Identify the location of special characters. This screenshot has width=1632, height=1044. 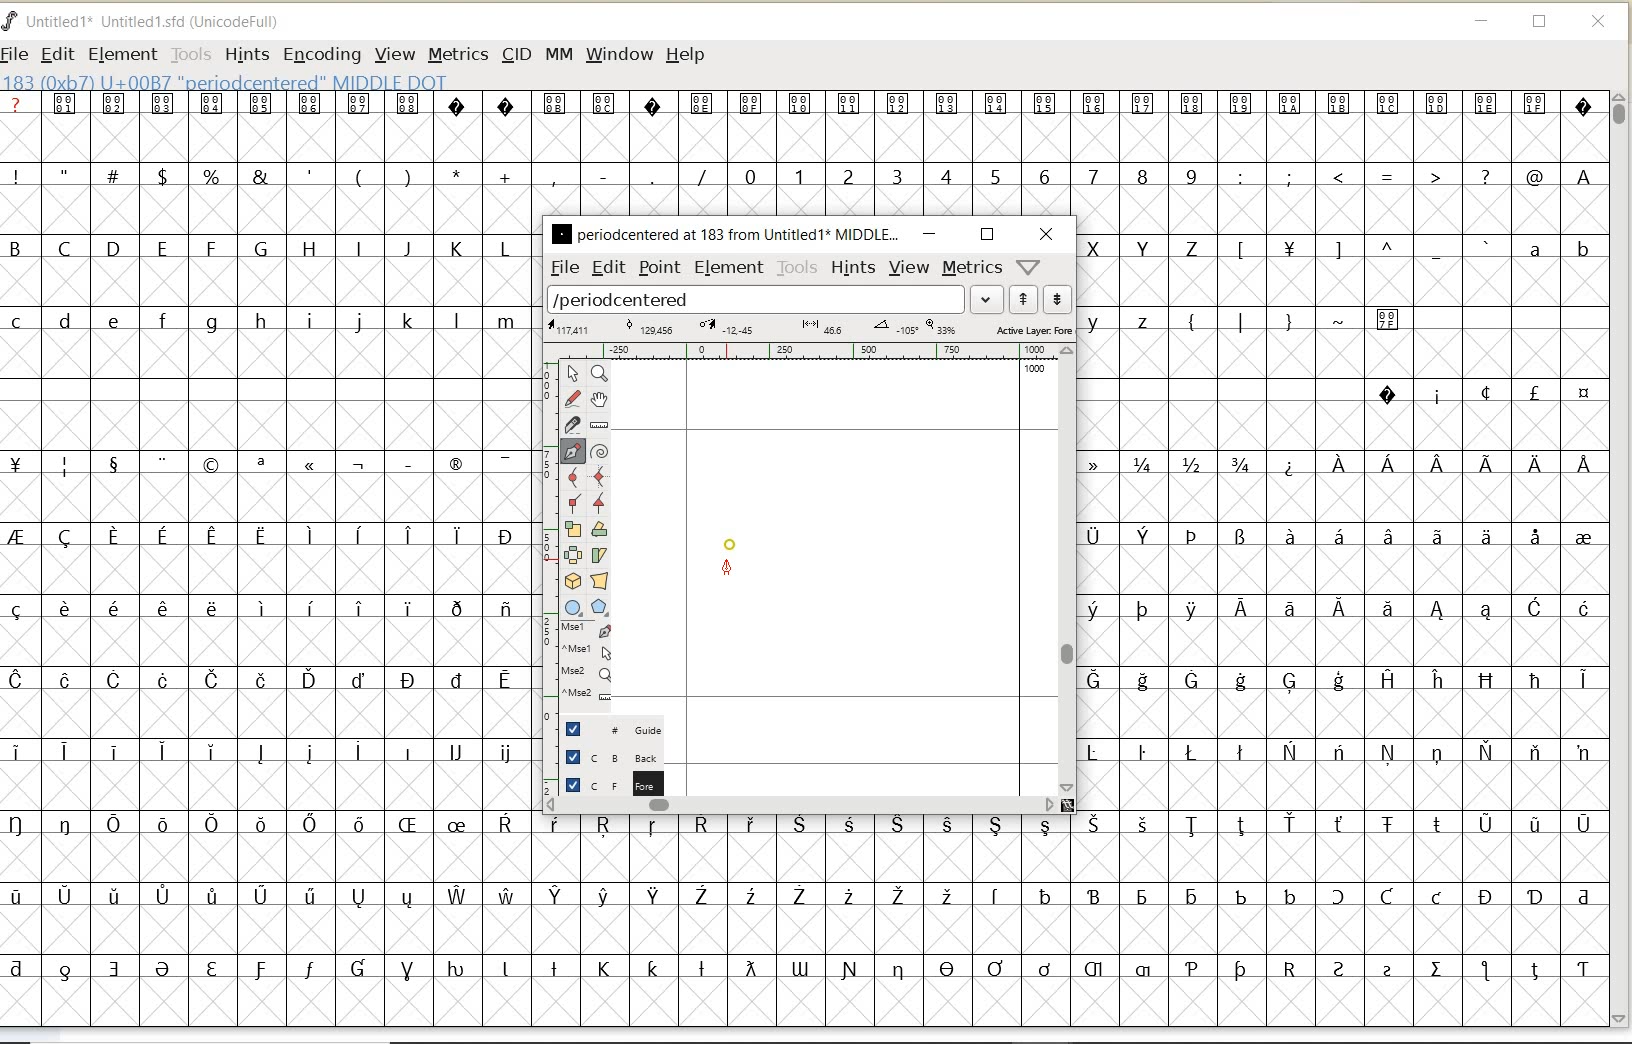
(1419, 177).